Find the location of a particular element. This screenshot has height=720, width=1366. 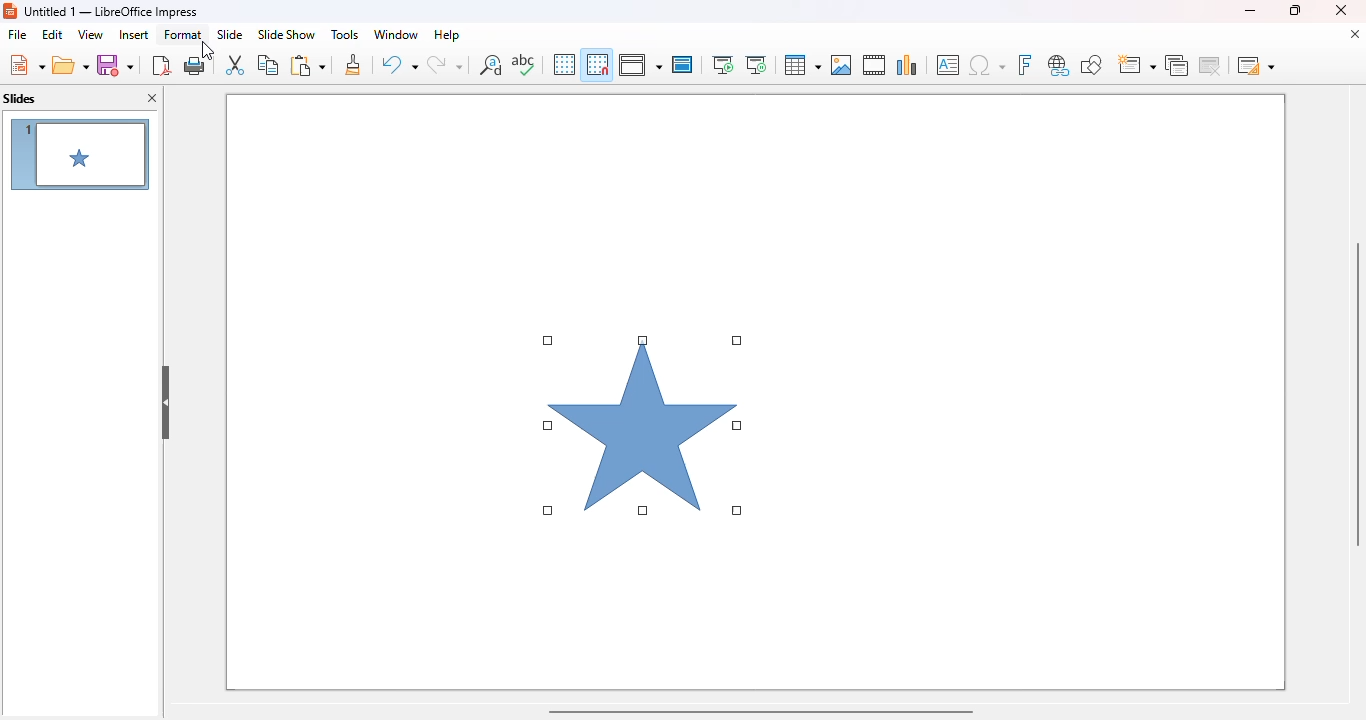

paste is located at coordinates (307, 65).